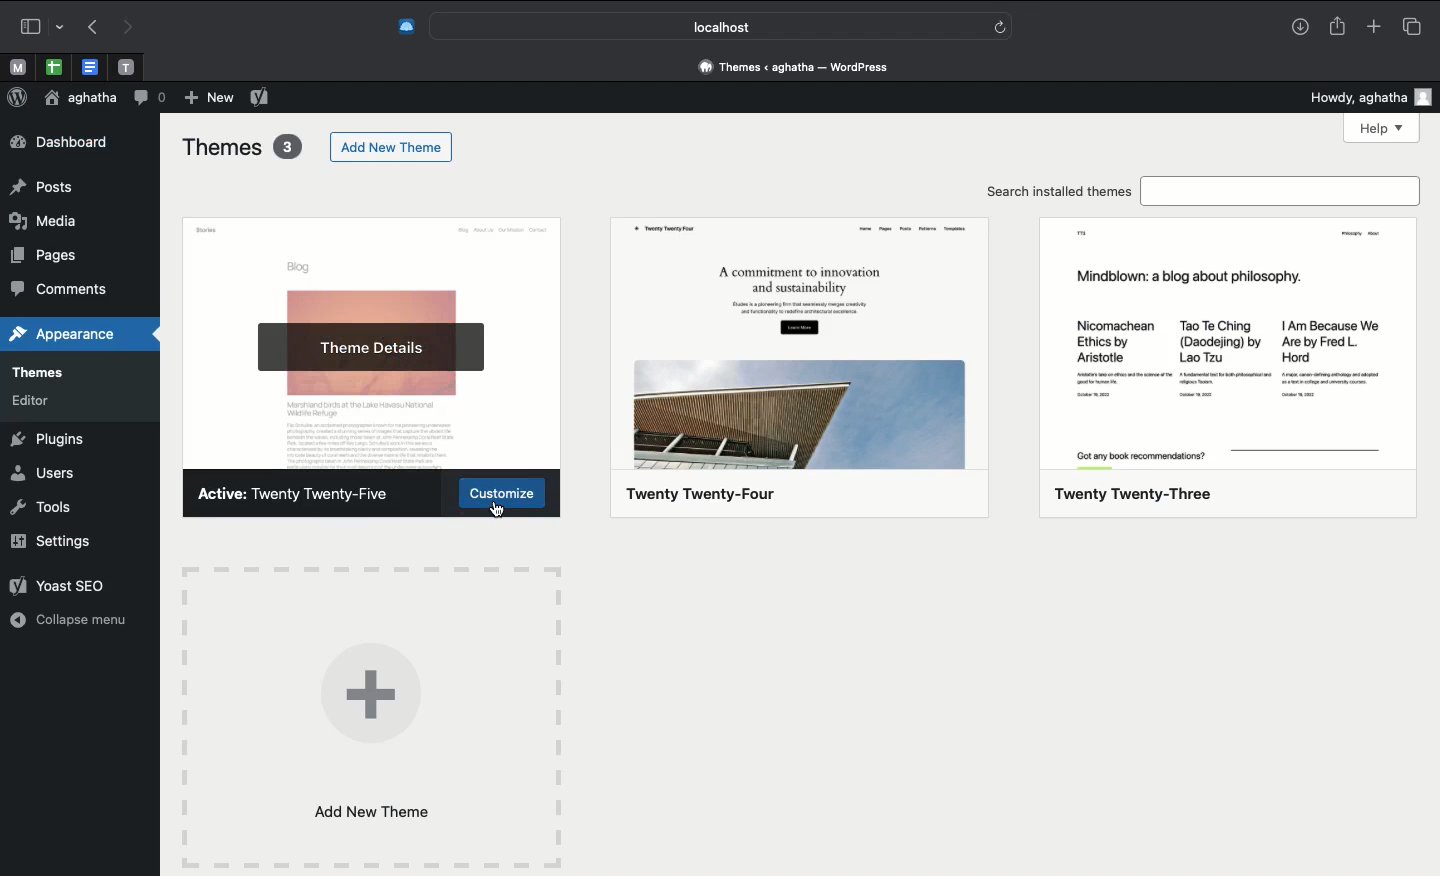 The image size is (1440, 876). Describe the element at coordinates (88, 68) in the screenshot. I see `open tab, google docs` at that location.